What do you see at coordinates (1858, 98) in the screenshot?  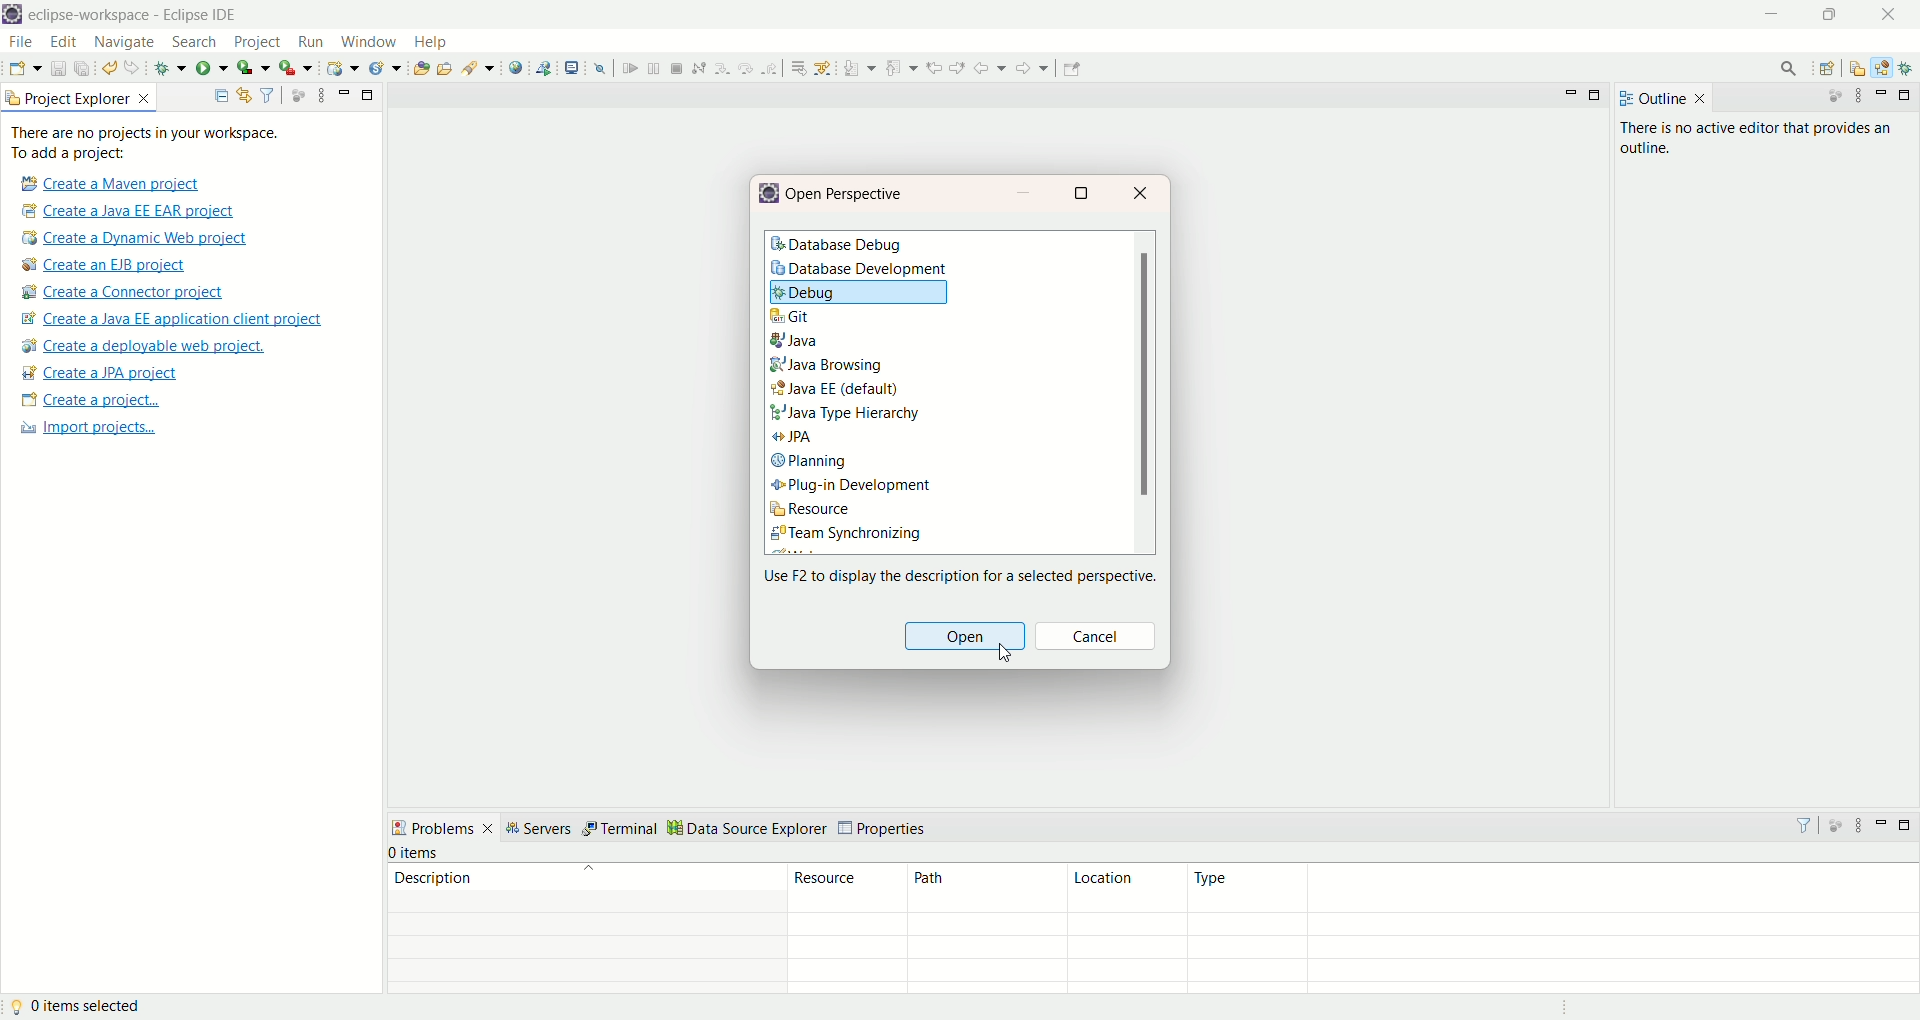 I see `view menu` at bounding box center [1858, 98].